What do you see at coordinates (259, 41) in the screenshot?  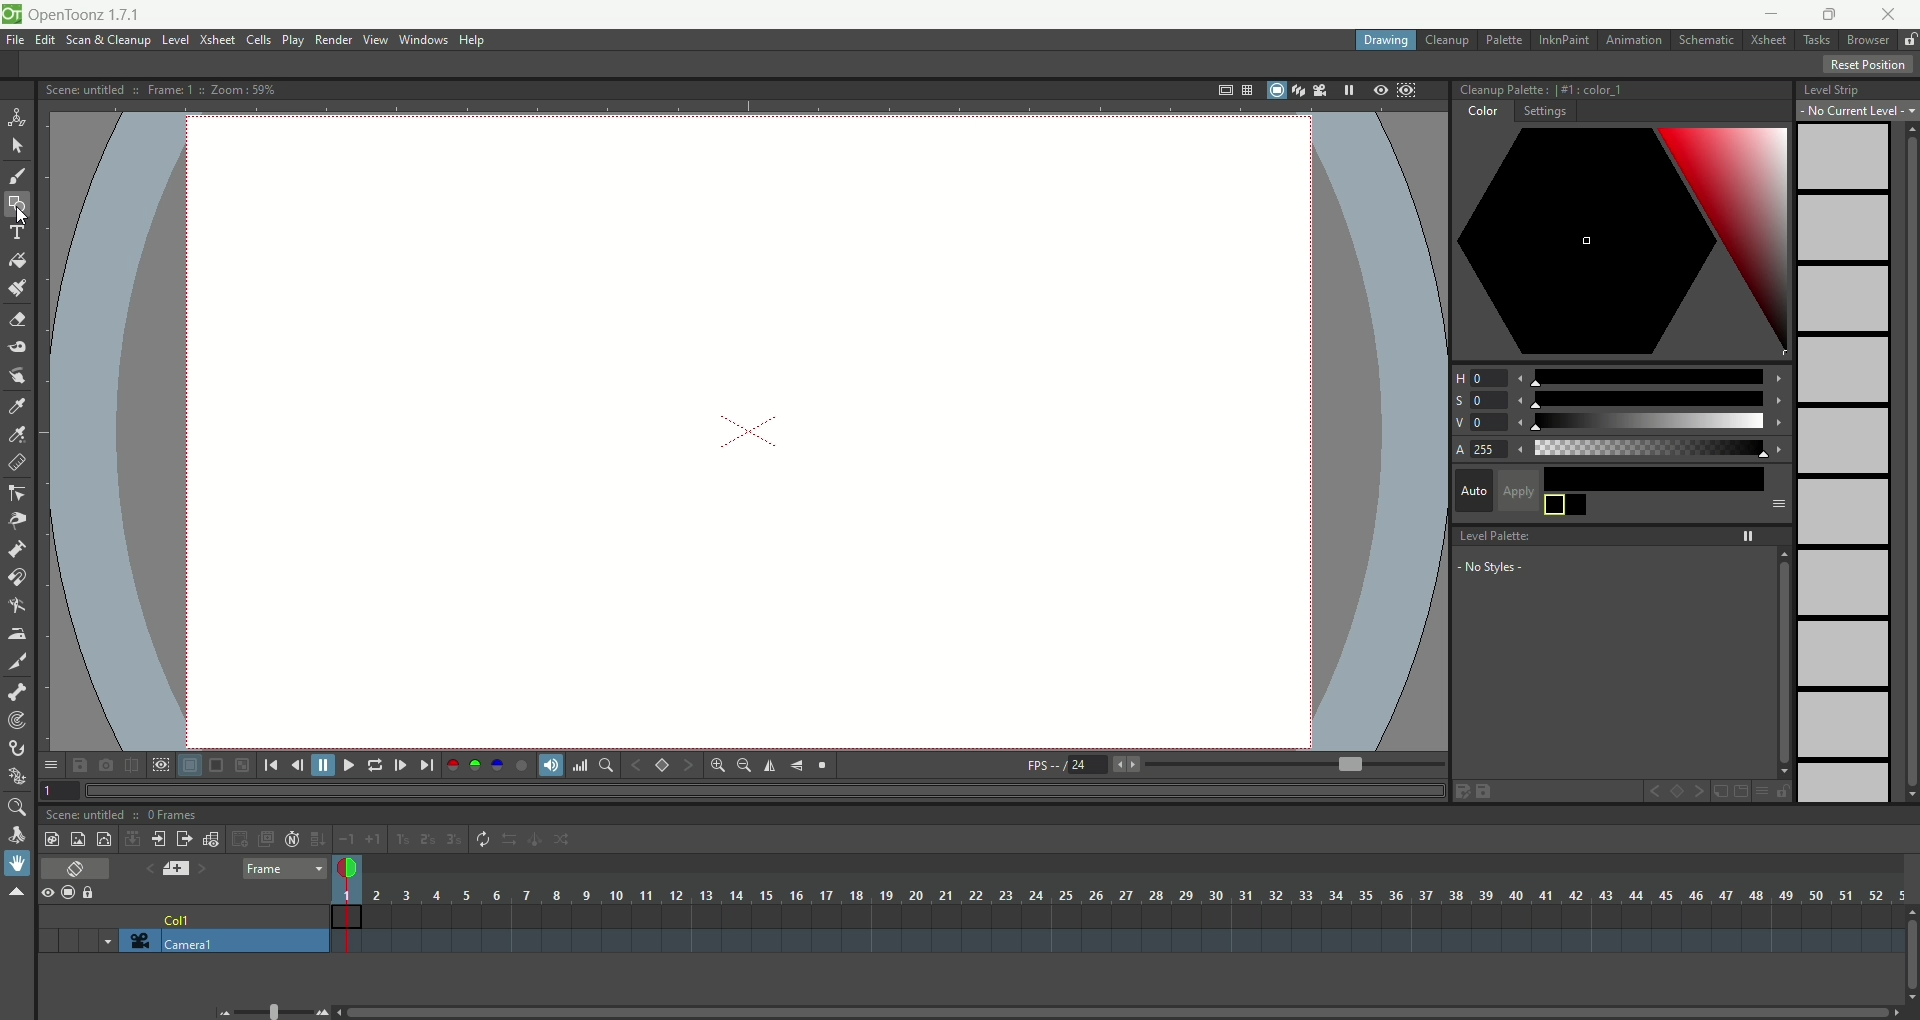 I see `cells` at bounding box center [259, 41].